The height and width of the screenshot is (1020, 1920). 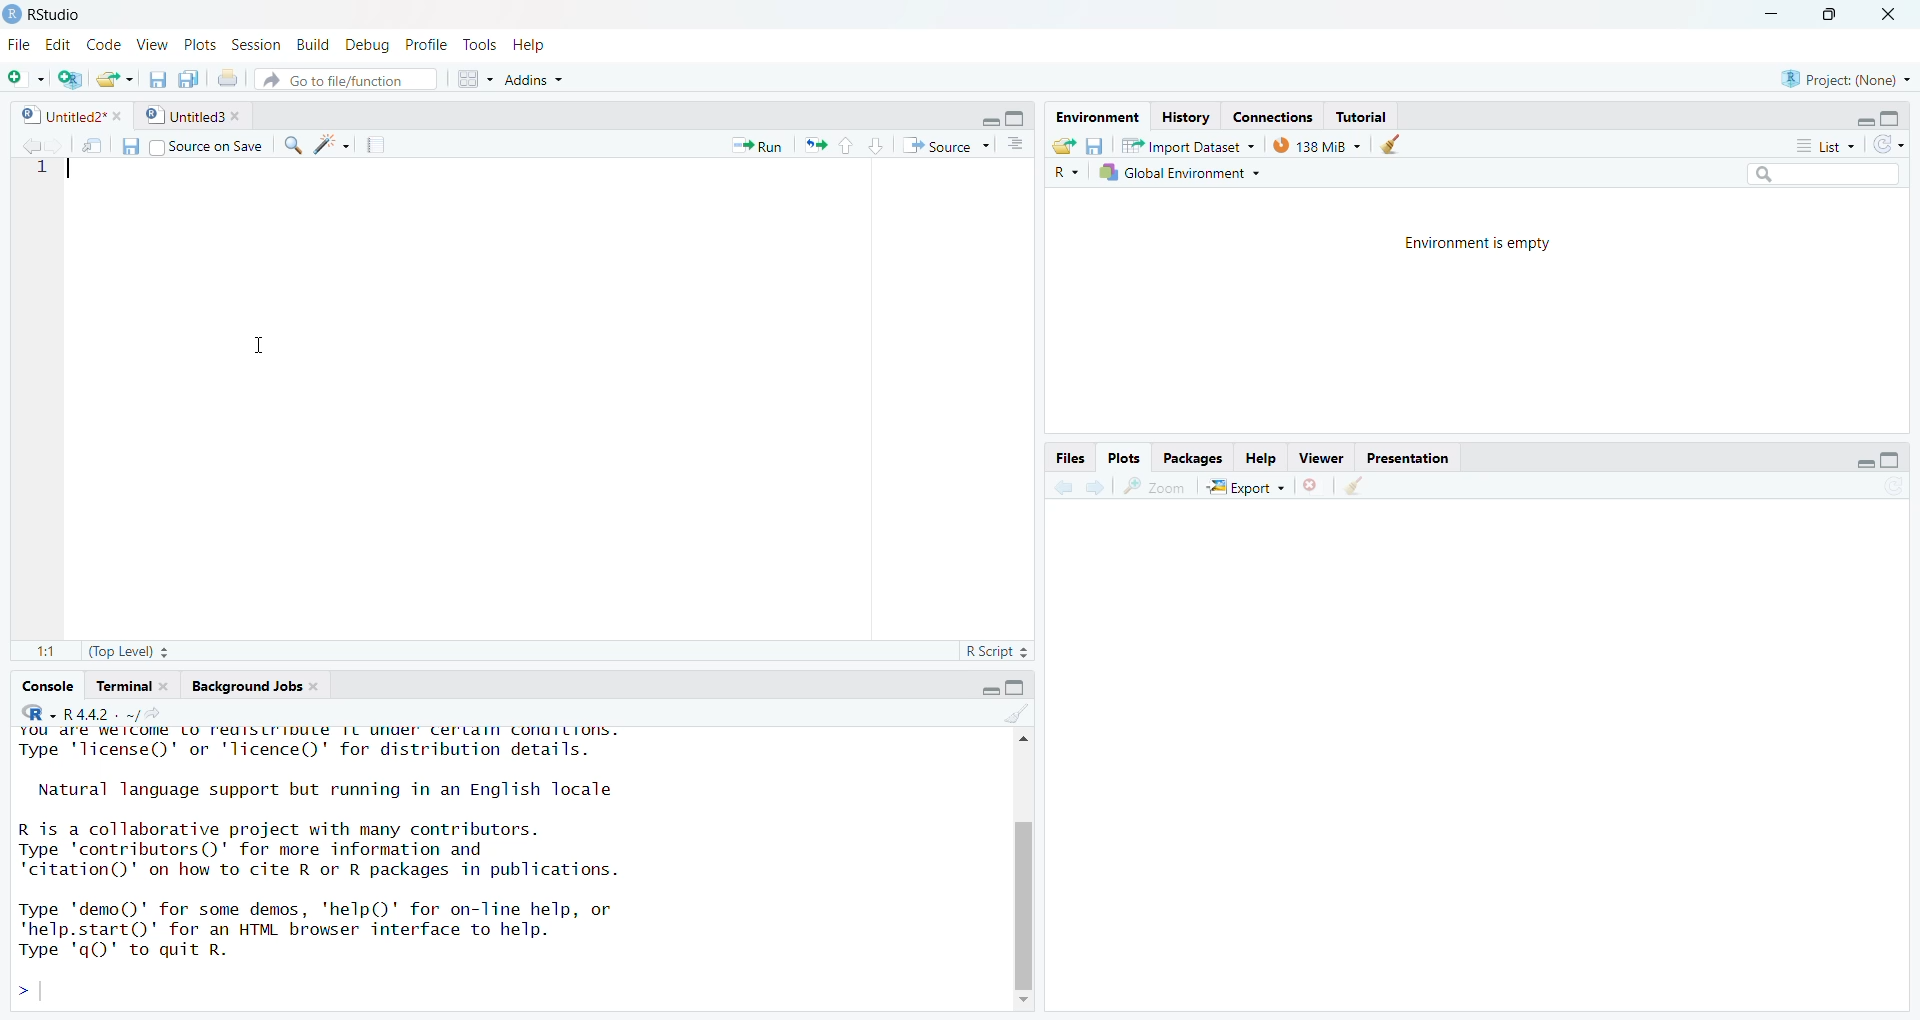 What do you see at coordinates (1873, 114) in the screenshot?
I see `maximize/minimize` at bounding box center [1873, 114].